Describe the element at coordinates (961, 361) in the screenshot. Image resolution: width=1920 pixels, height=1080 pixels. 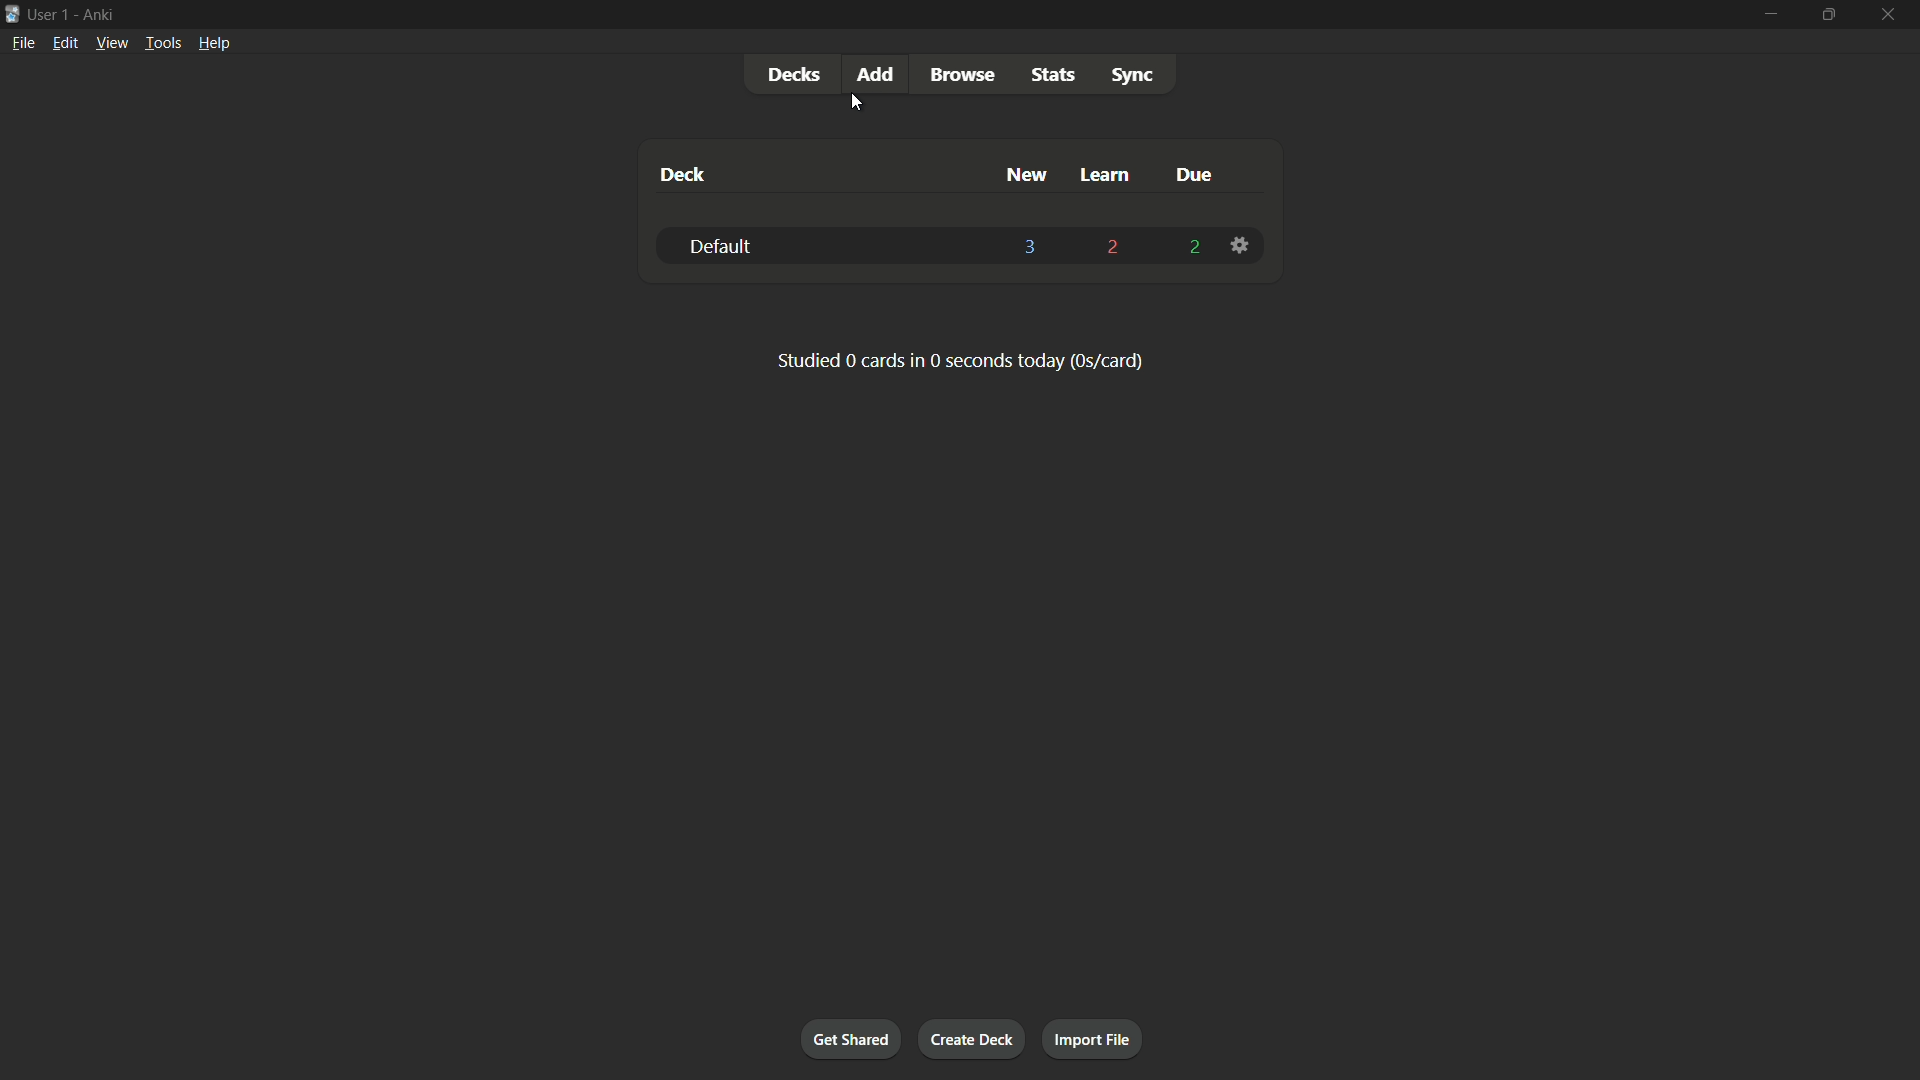
I see `text` at that location.